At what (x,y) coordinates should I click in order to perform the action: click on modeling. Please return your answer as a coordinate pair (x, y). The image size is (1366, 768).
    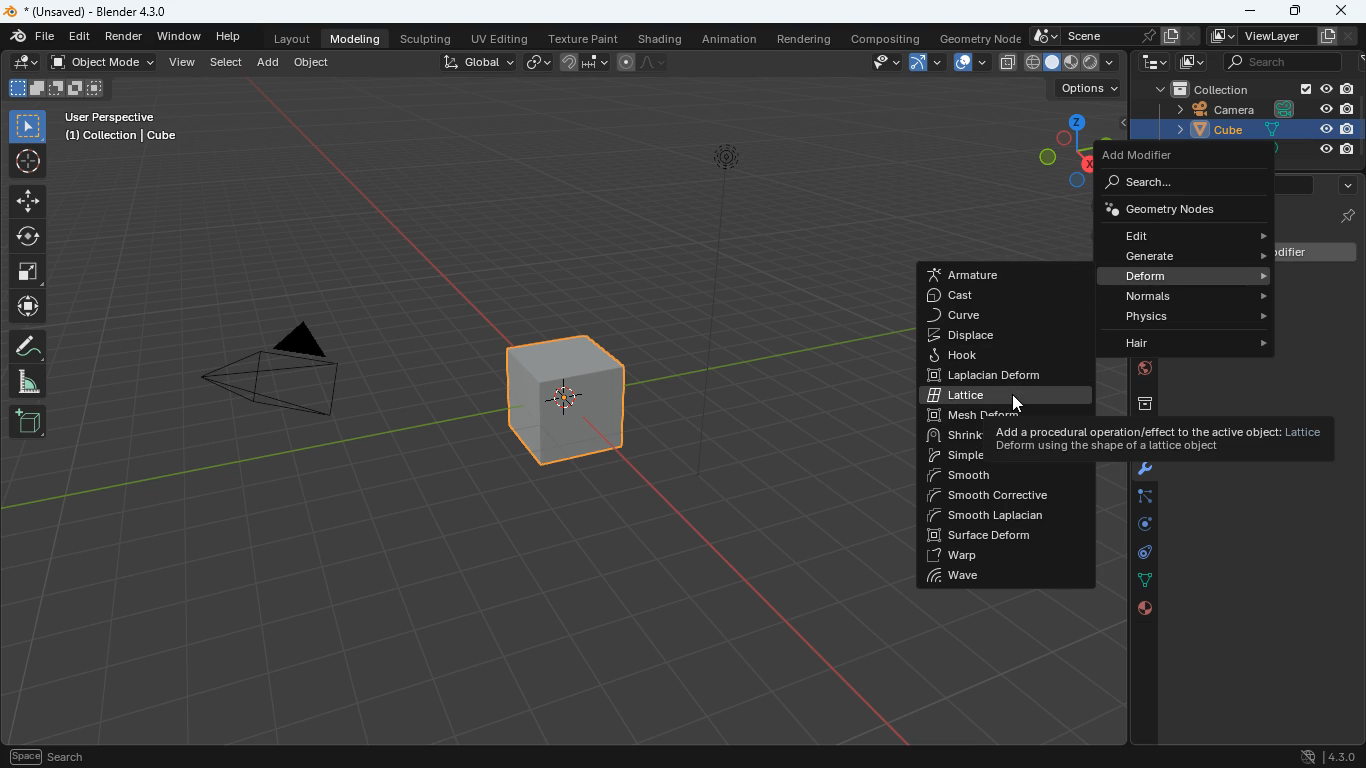
    Looking at the image, I should click on (356, 38).